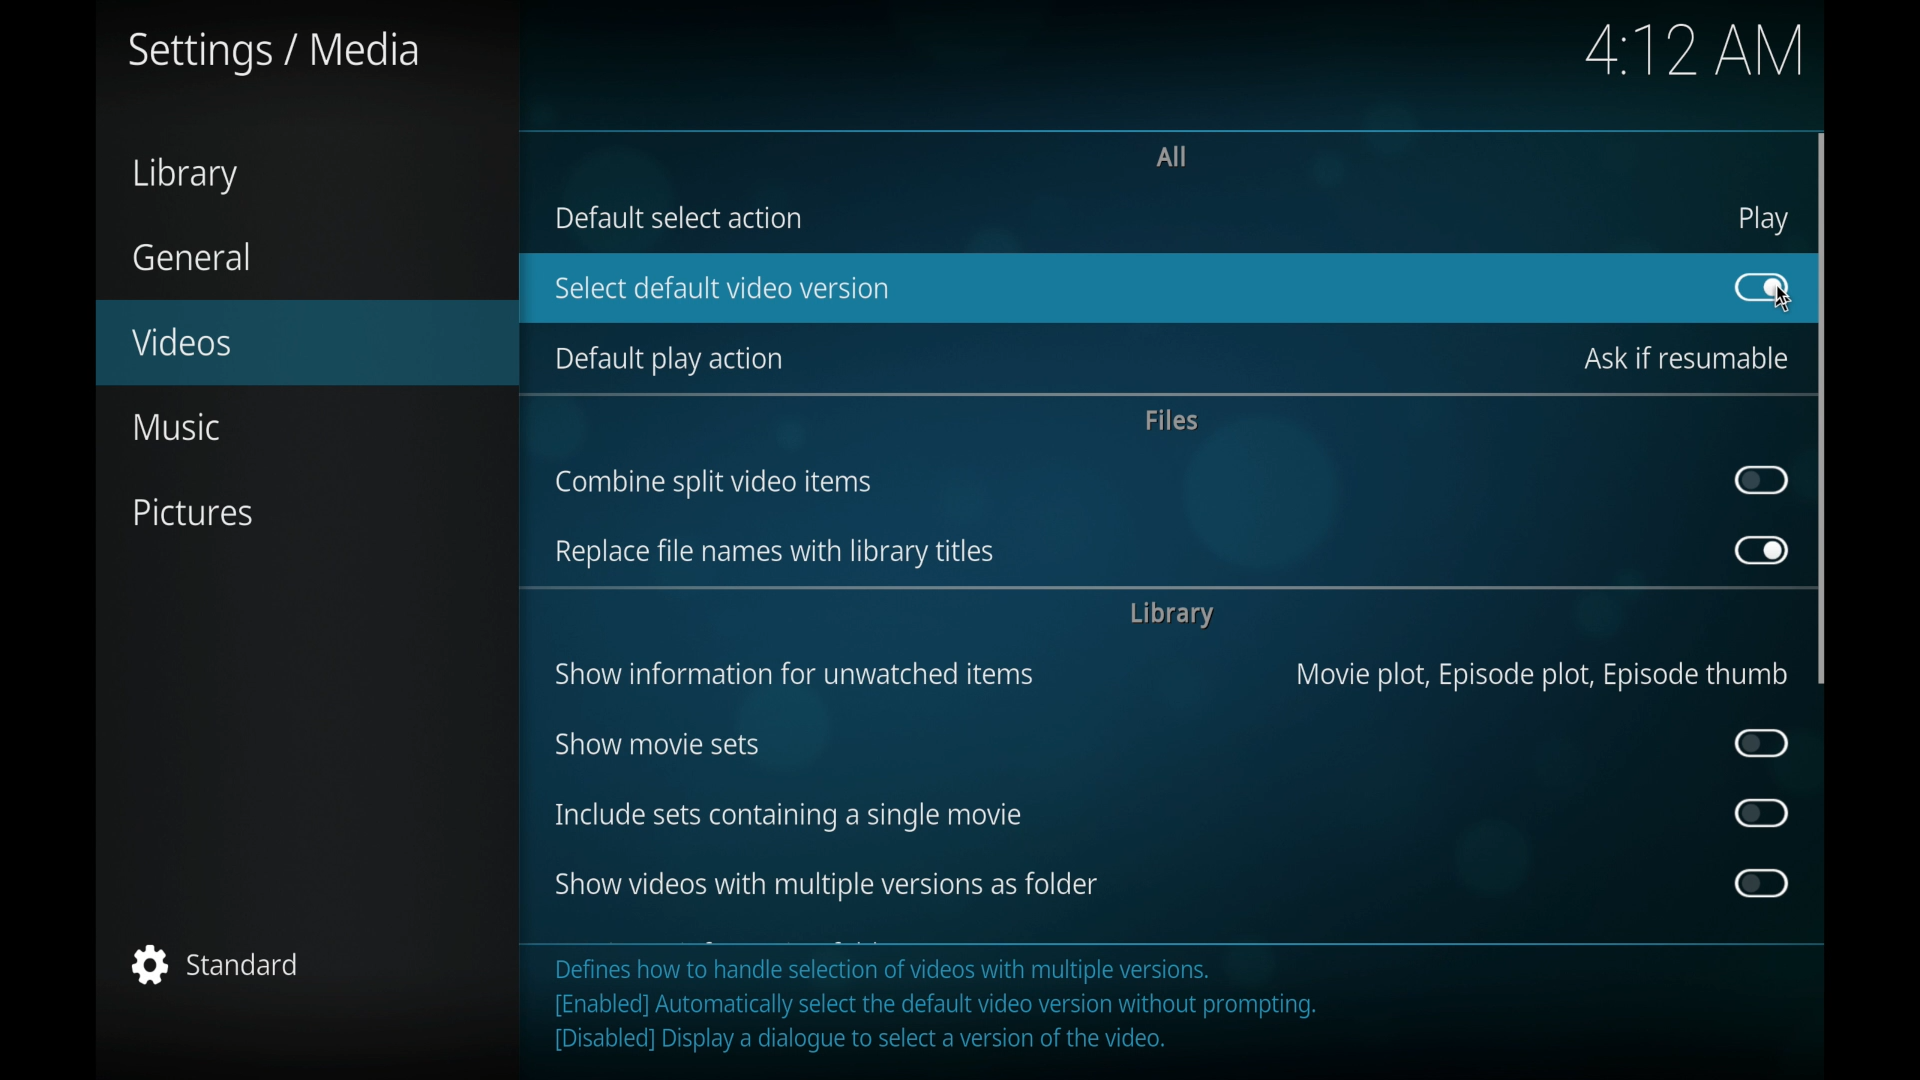 This screenshot has width=1920, height=1080. Describe the element at coordinates (196, 257) in the screenshot. I see `general` at that location.